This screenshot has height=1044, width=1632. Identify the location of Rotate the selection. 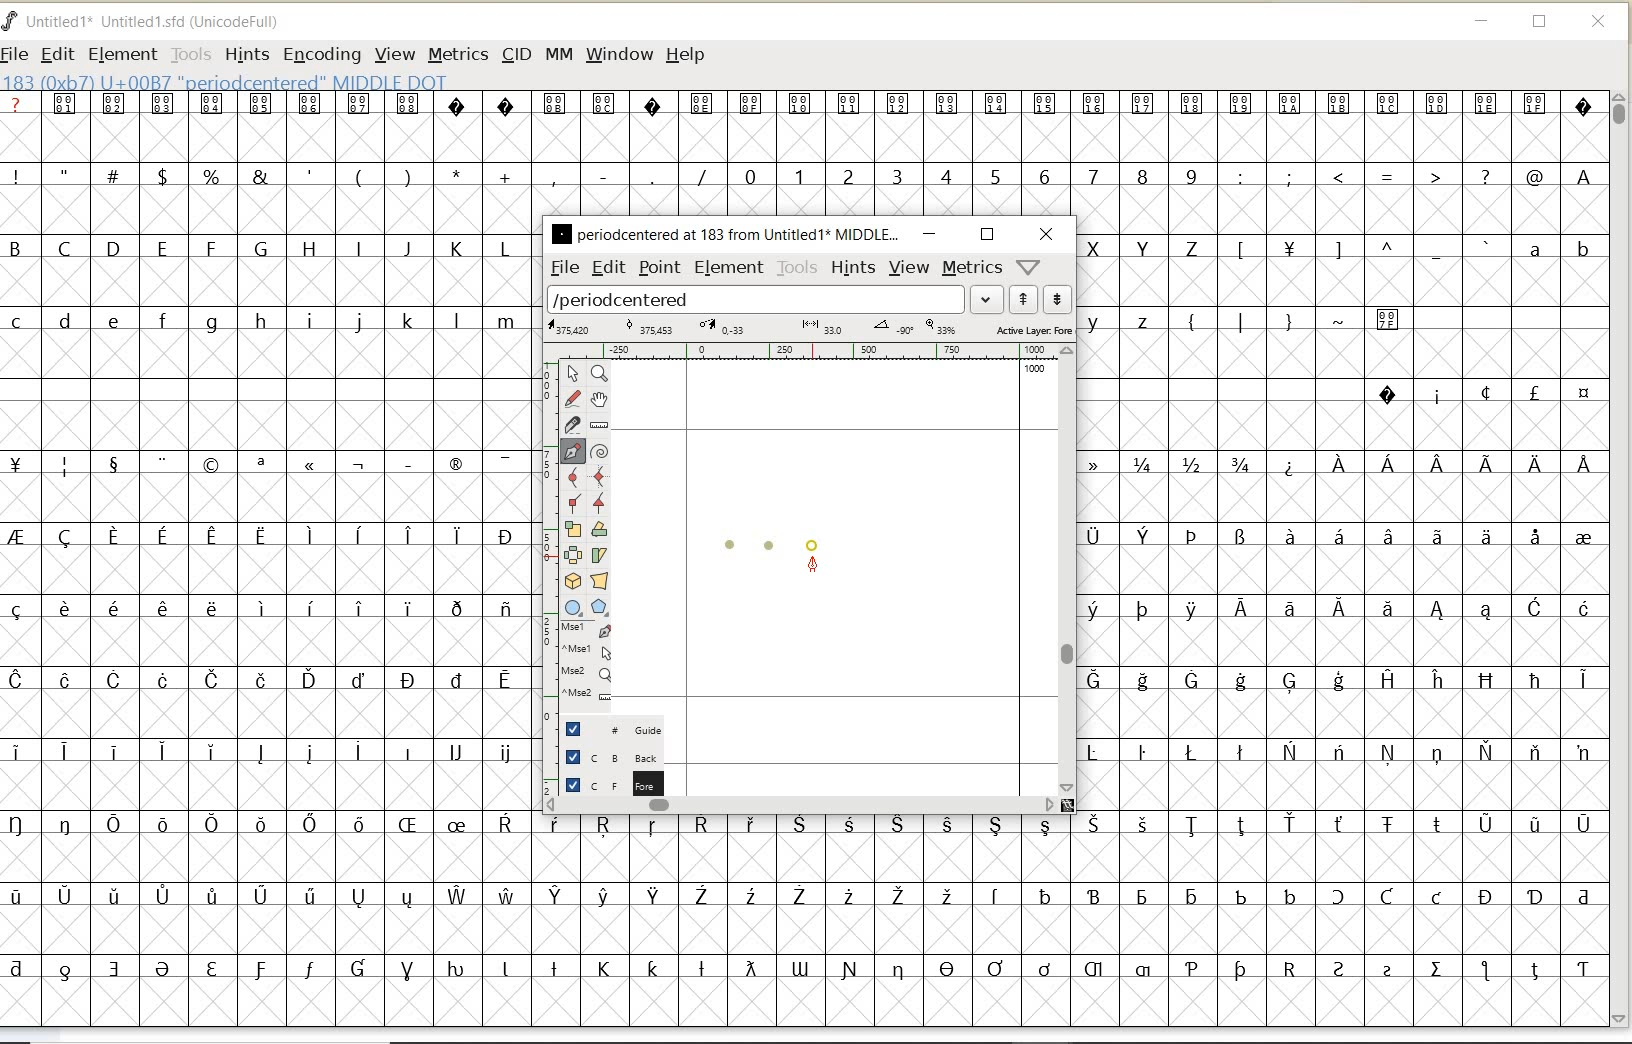
(599, 529).